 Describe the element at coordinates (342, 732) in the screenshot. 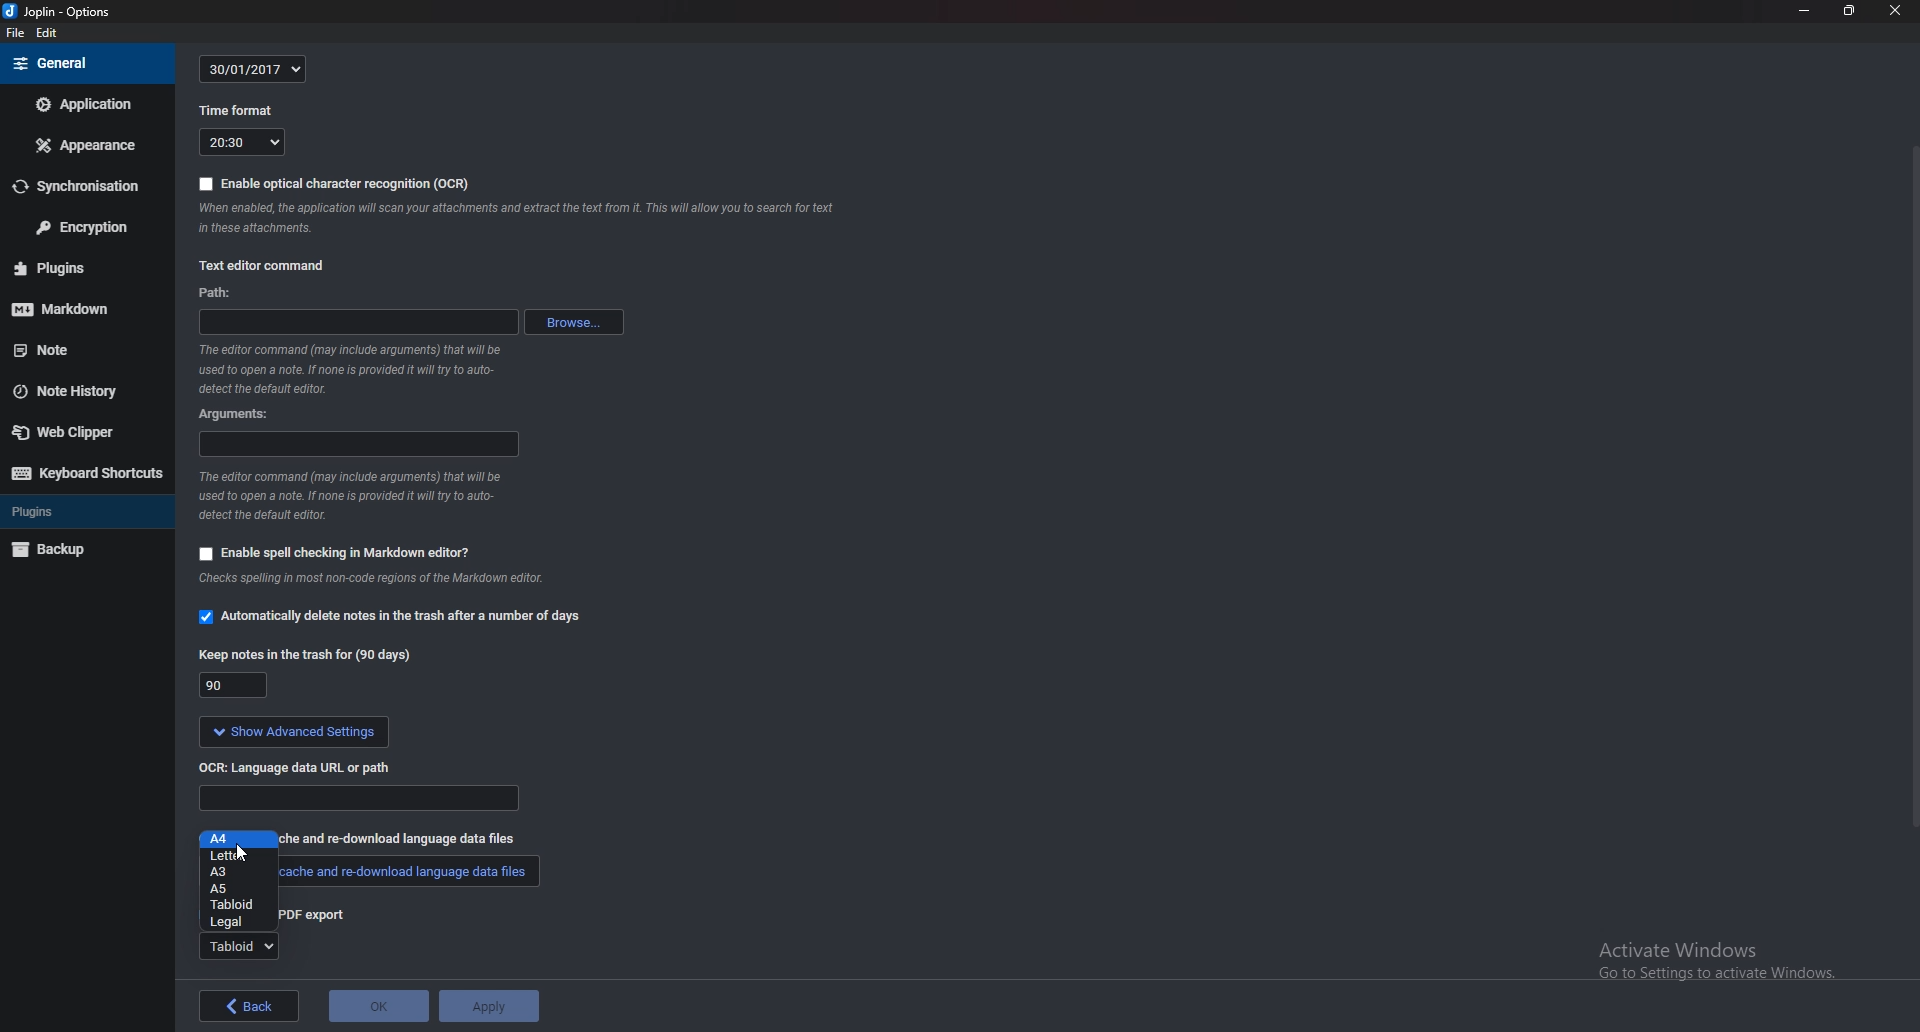

I see `show advanced settings` at that location.